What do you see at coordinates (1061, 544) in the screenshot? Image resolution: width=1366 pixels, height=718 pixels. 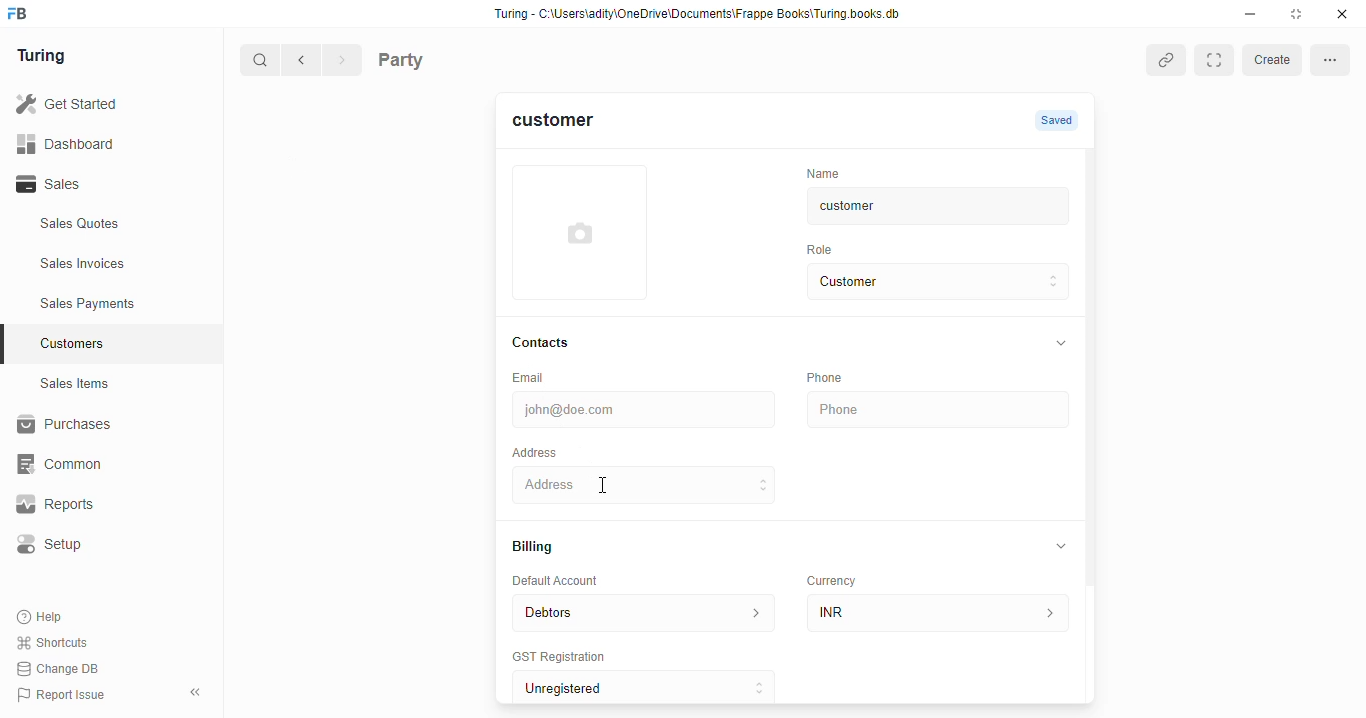 I see `collapse` at bounding box center [1061, 544].